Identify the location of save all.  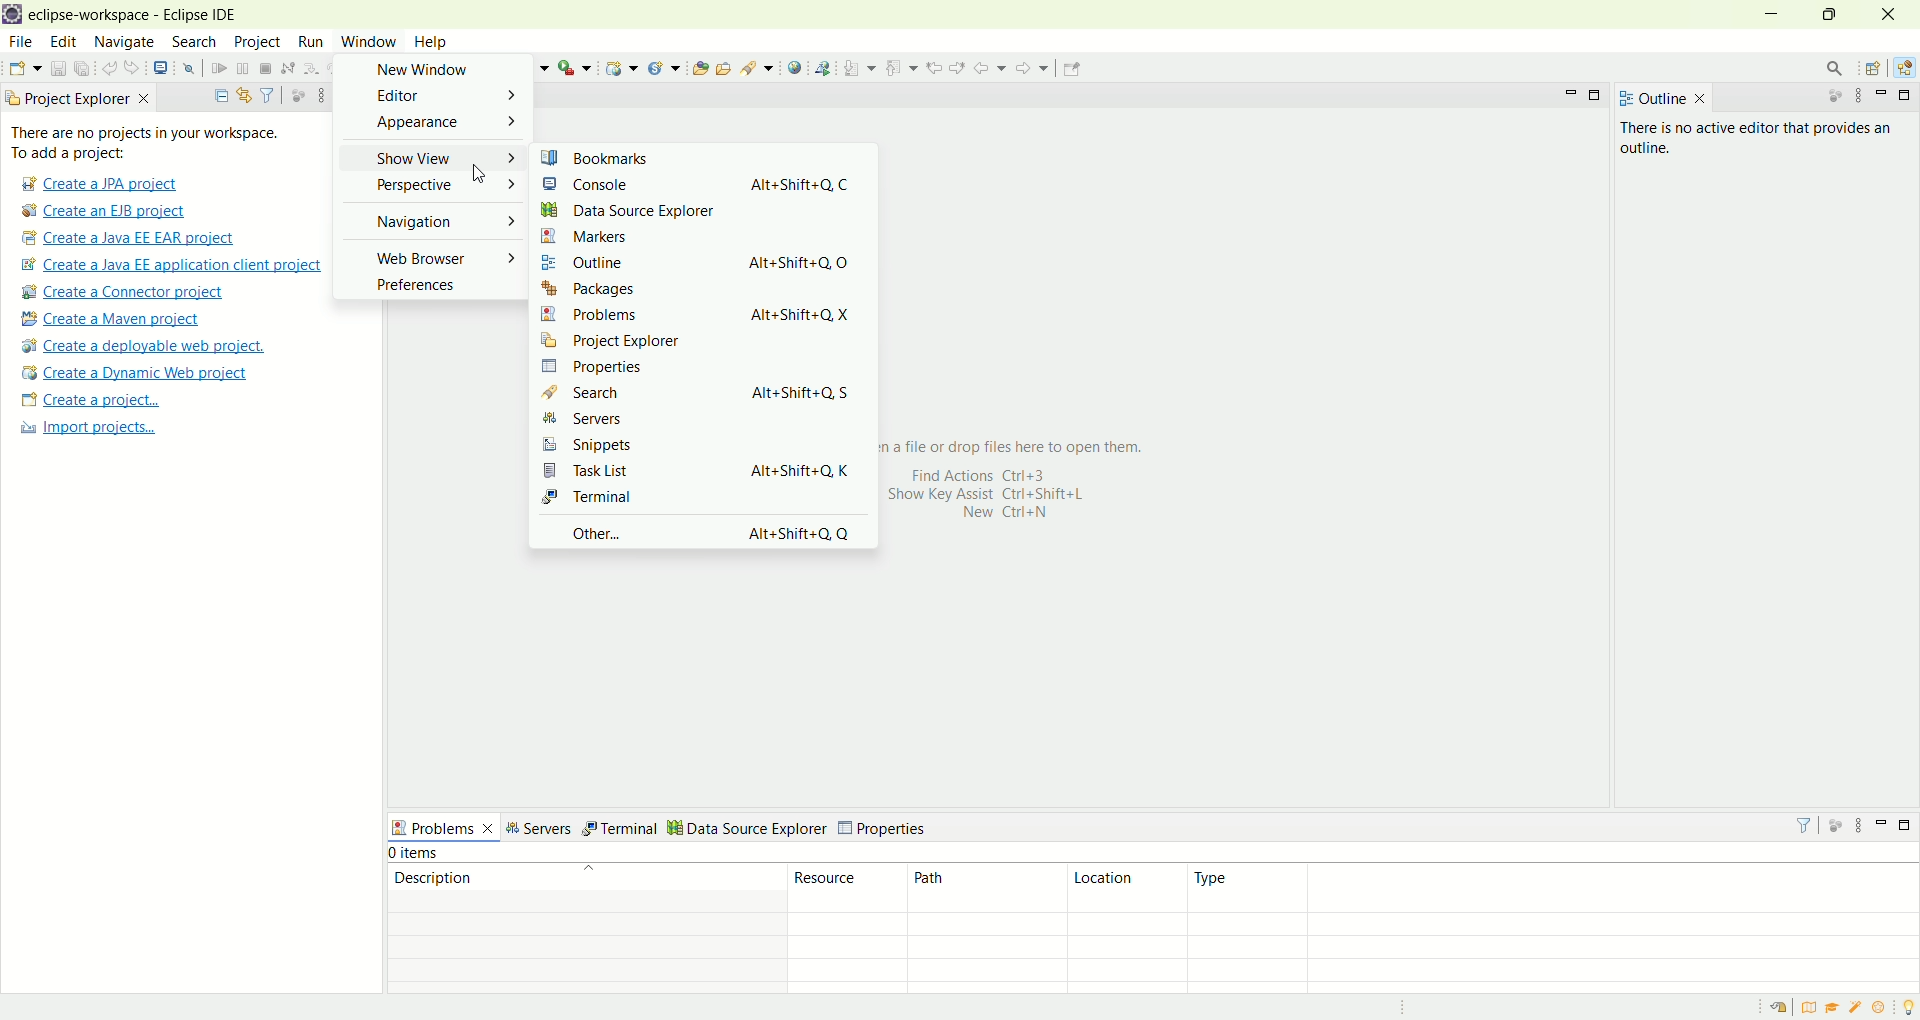
(82, 68).